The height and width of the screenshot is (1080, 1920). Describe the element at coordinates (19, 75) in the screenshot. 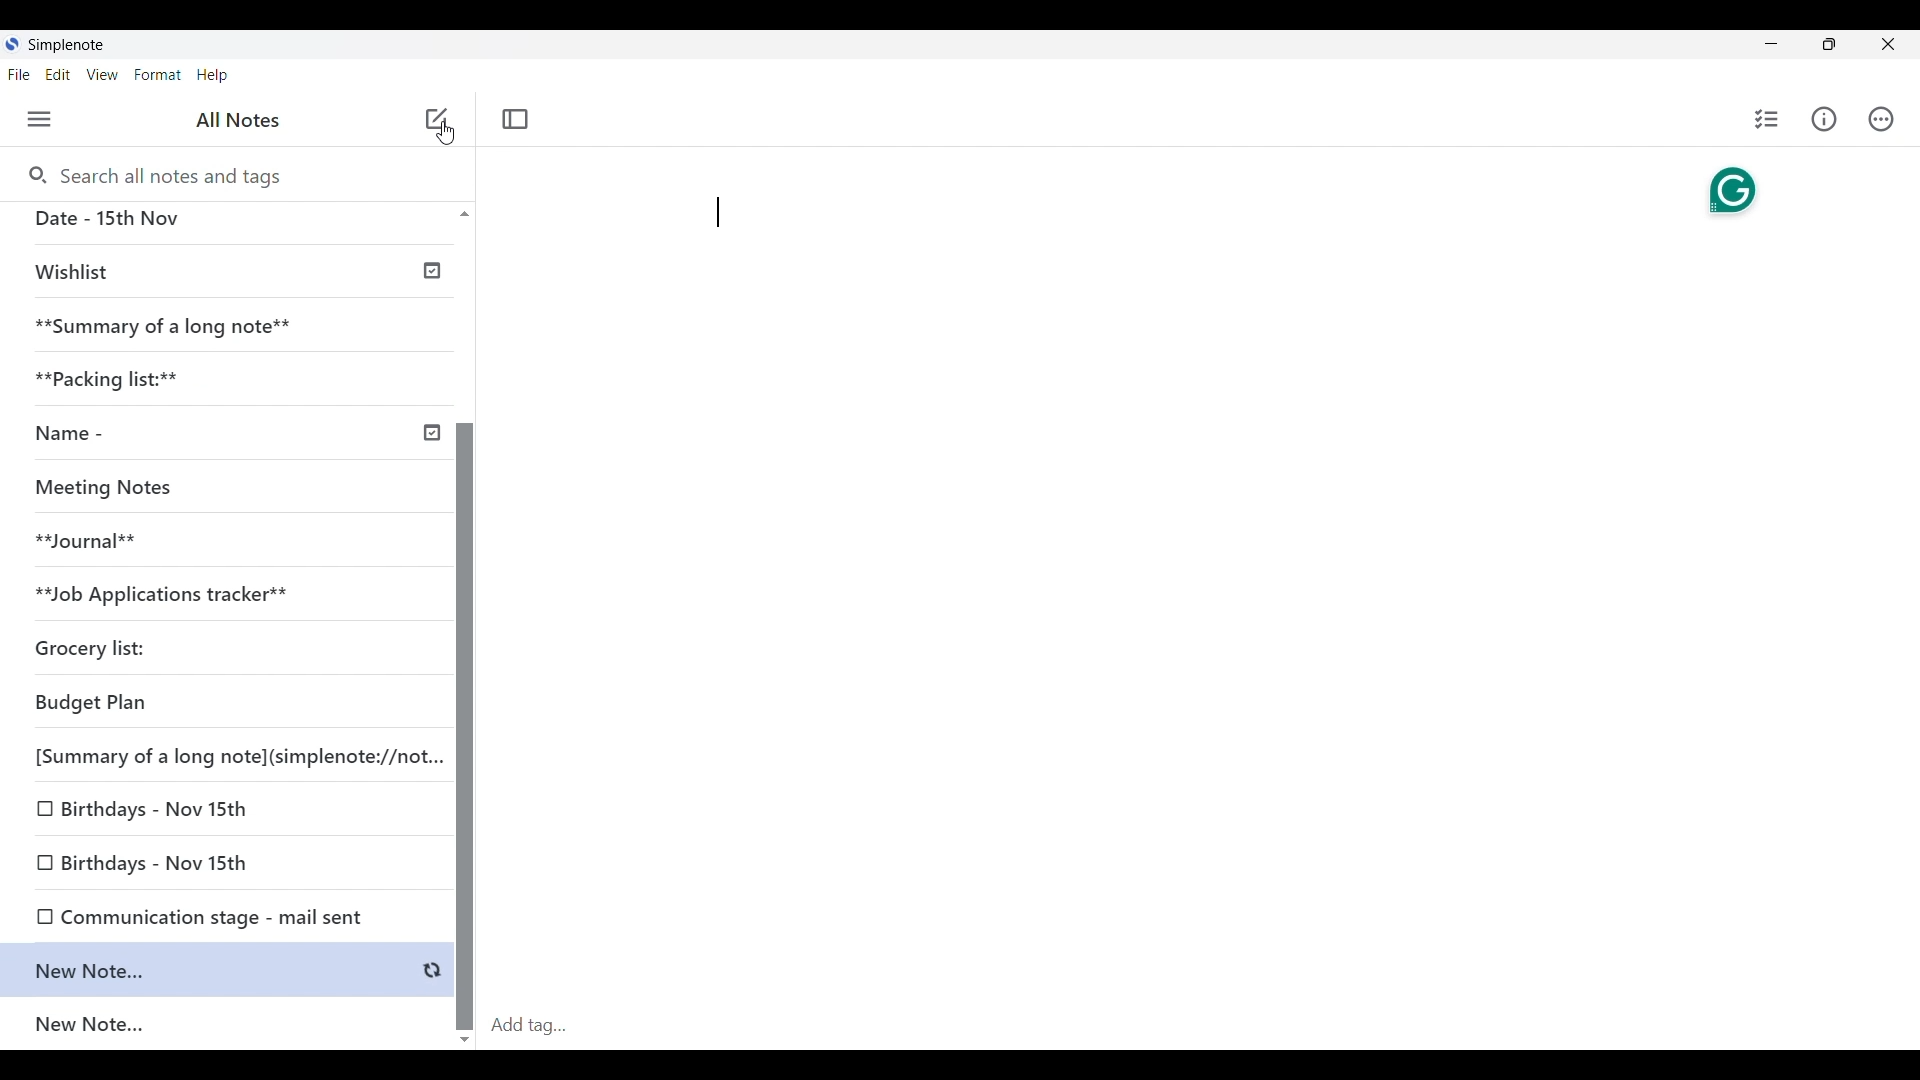

I see `File` at that location.